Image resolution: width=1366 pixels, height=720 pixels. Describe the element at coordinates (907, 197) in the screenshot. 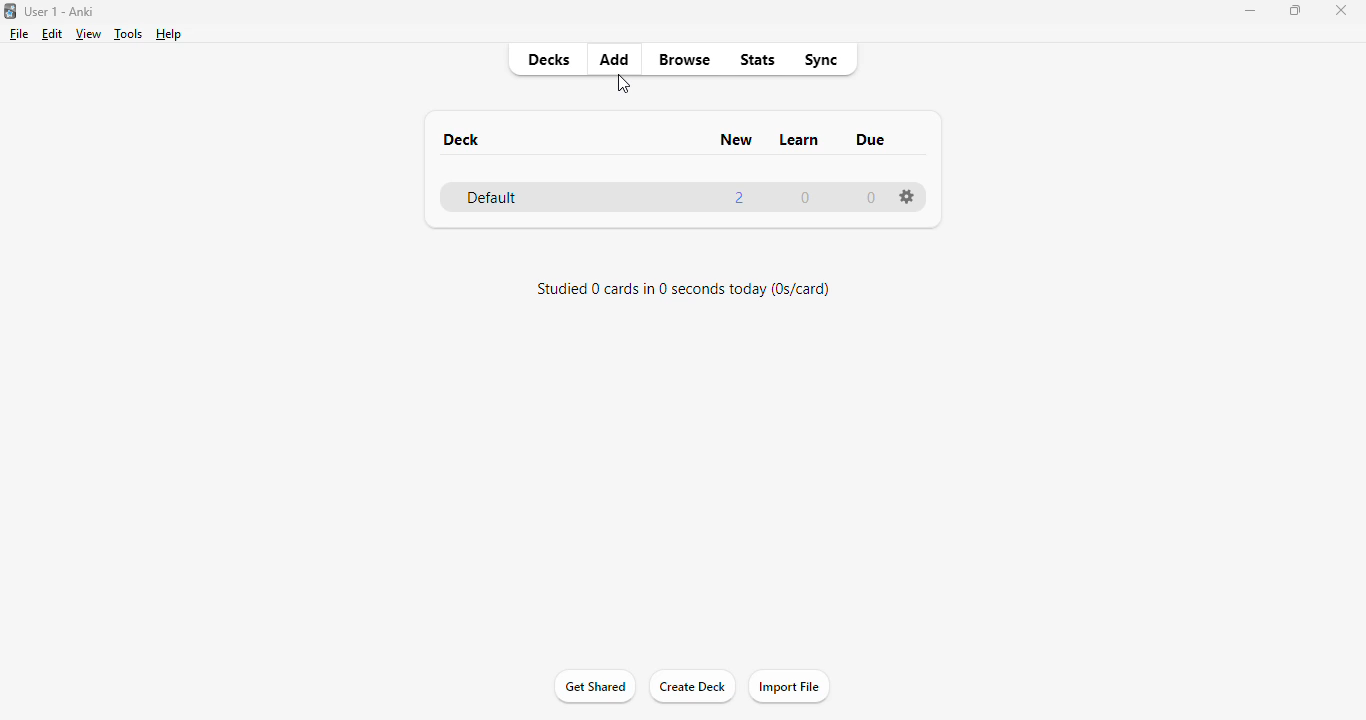

I see `options` at that location.